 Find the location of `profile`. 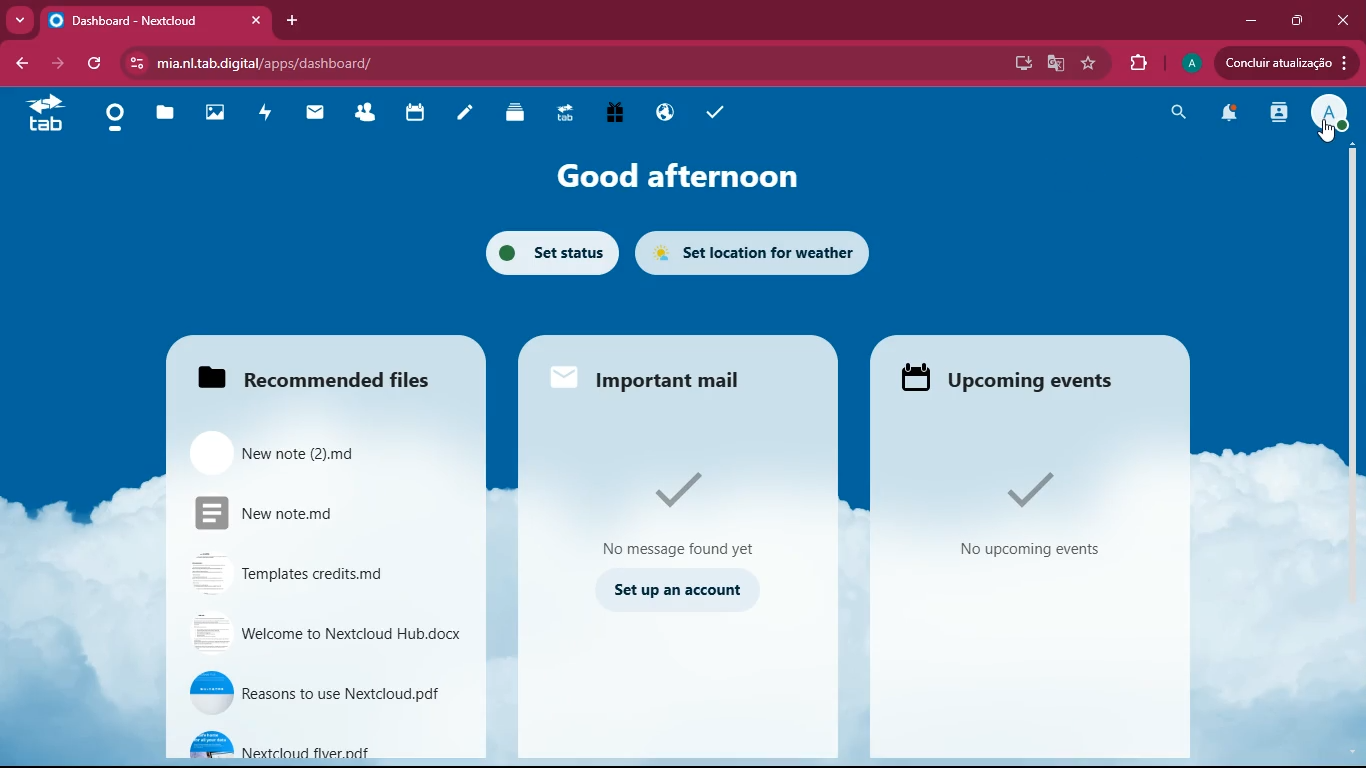

profile is located at coordinates (1191, 65).